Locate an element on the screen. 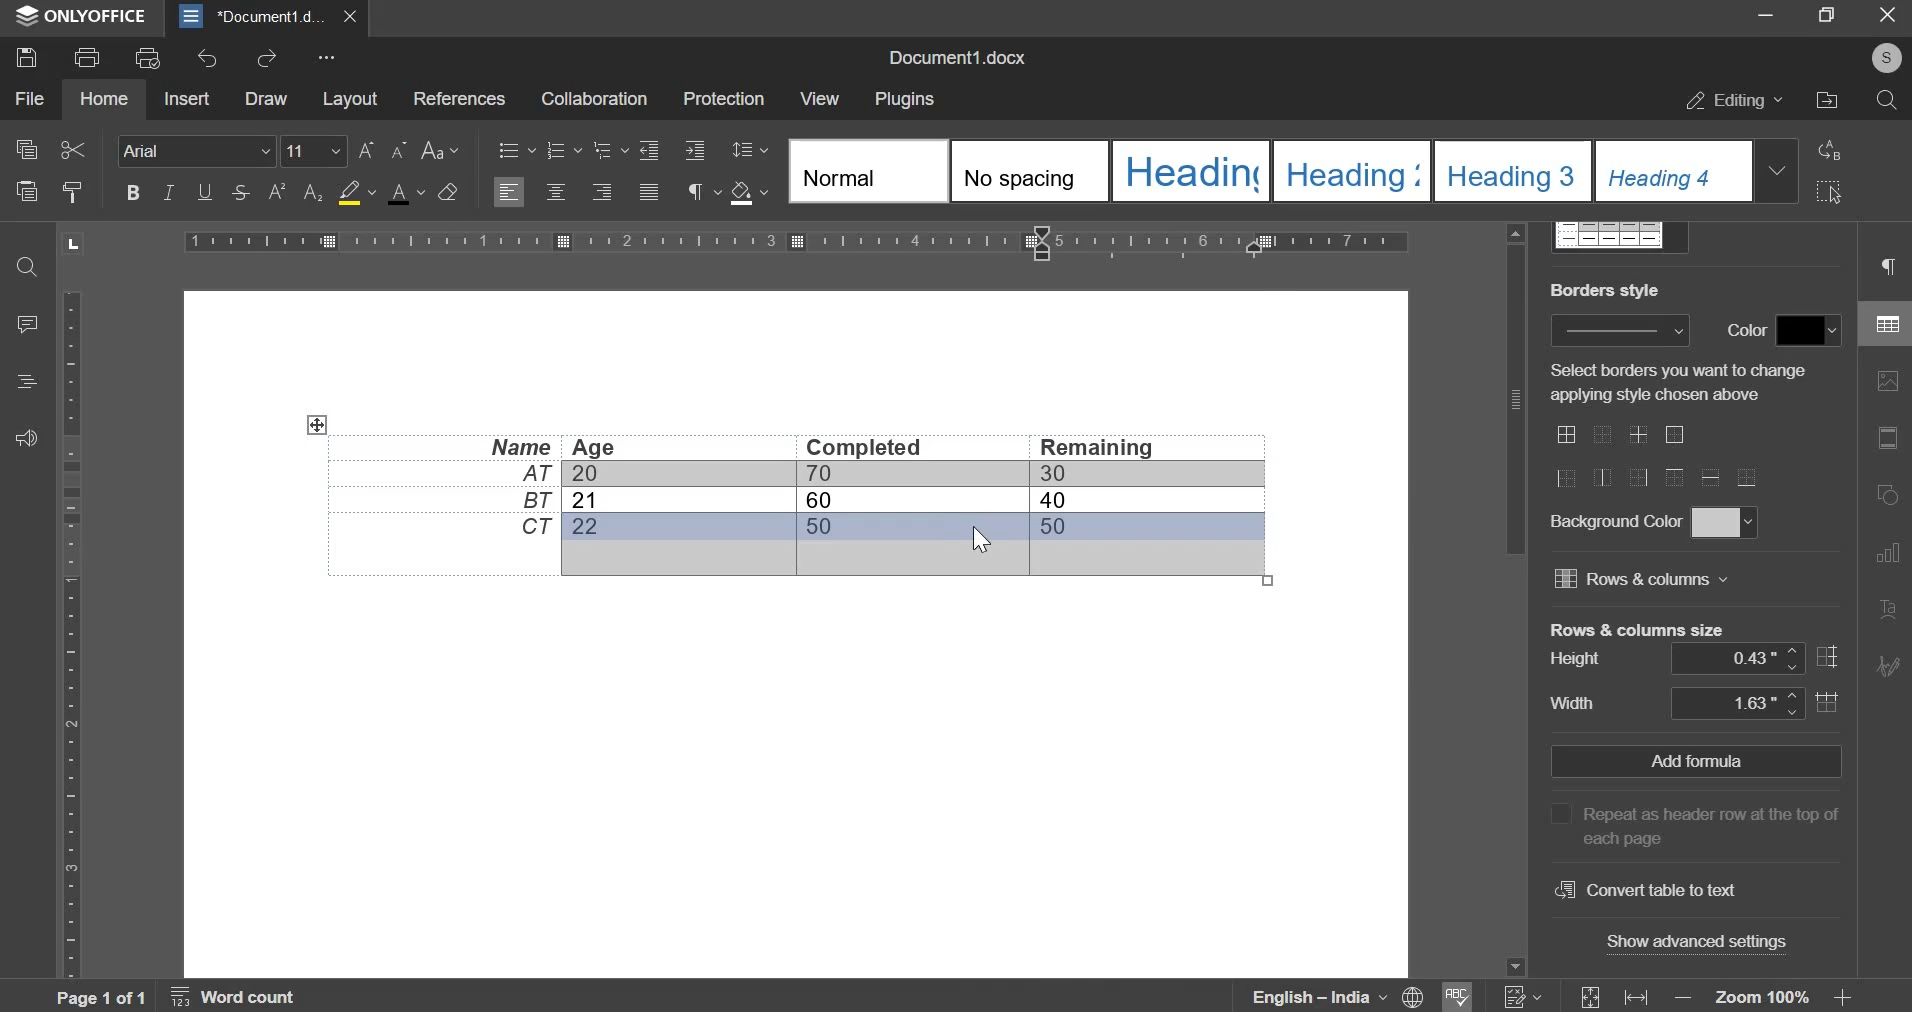 The image size is (1912, 1012). shading is located at coordinates (742, 192).